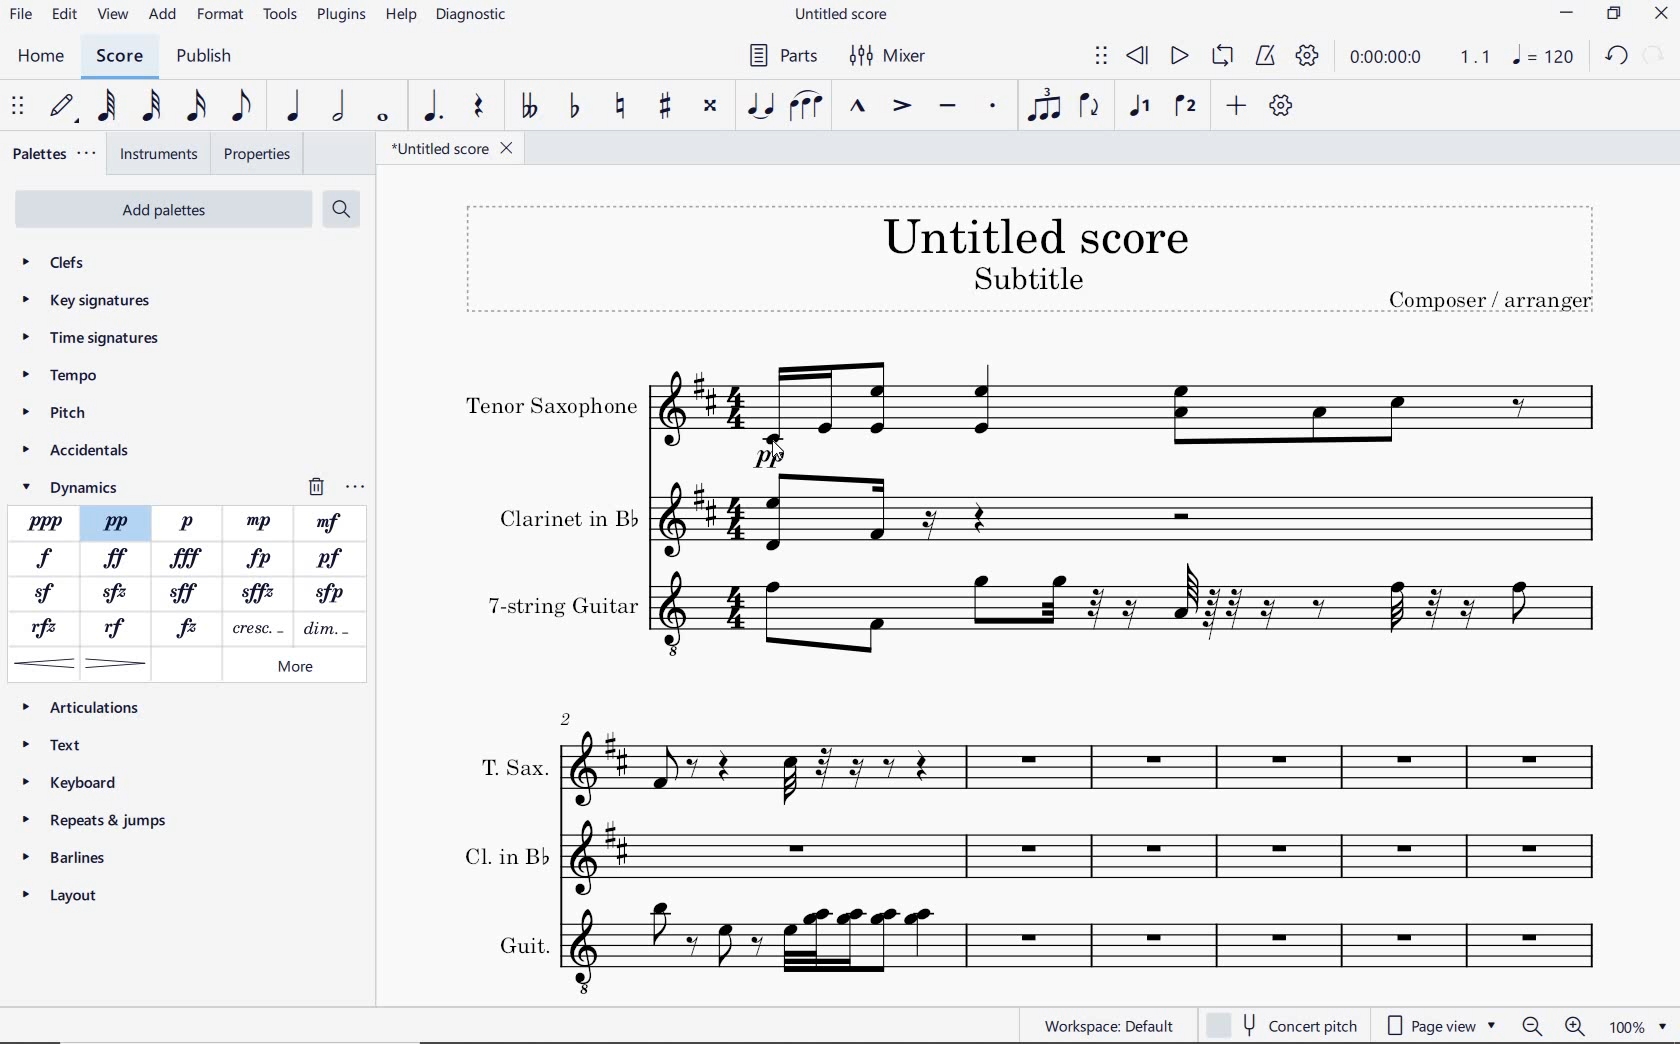 The height and width of the screenshot is (1044, 1680). What do you see at coordinates (1108, 1026) in the screenshot?
I see `WORKSPACE: DEFAULT` at bounding box center [1108, 1026].